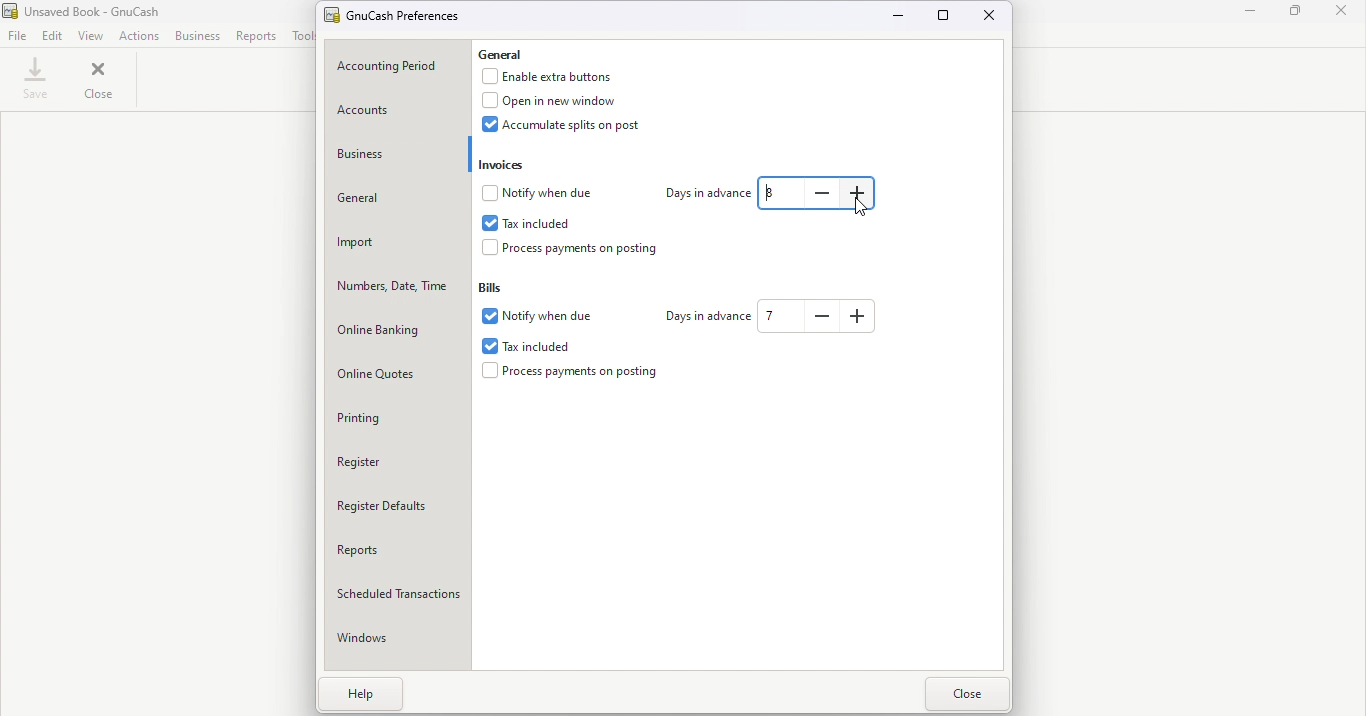 This screenshot has height=716, width=1366. I want to click on Tax included, so click(547, 344).